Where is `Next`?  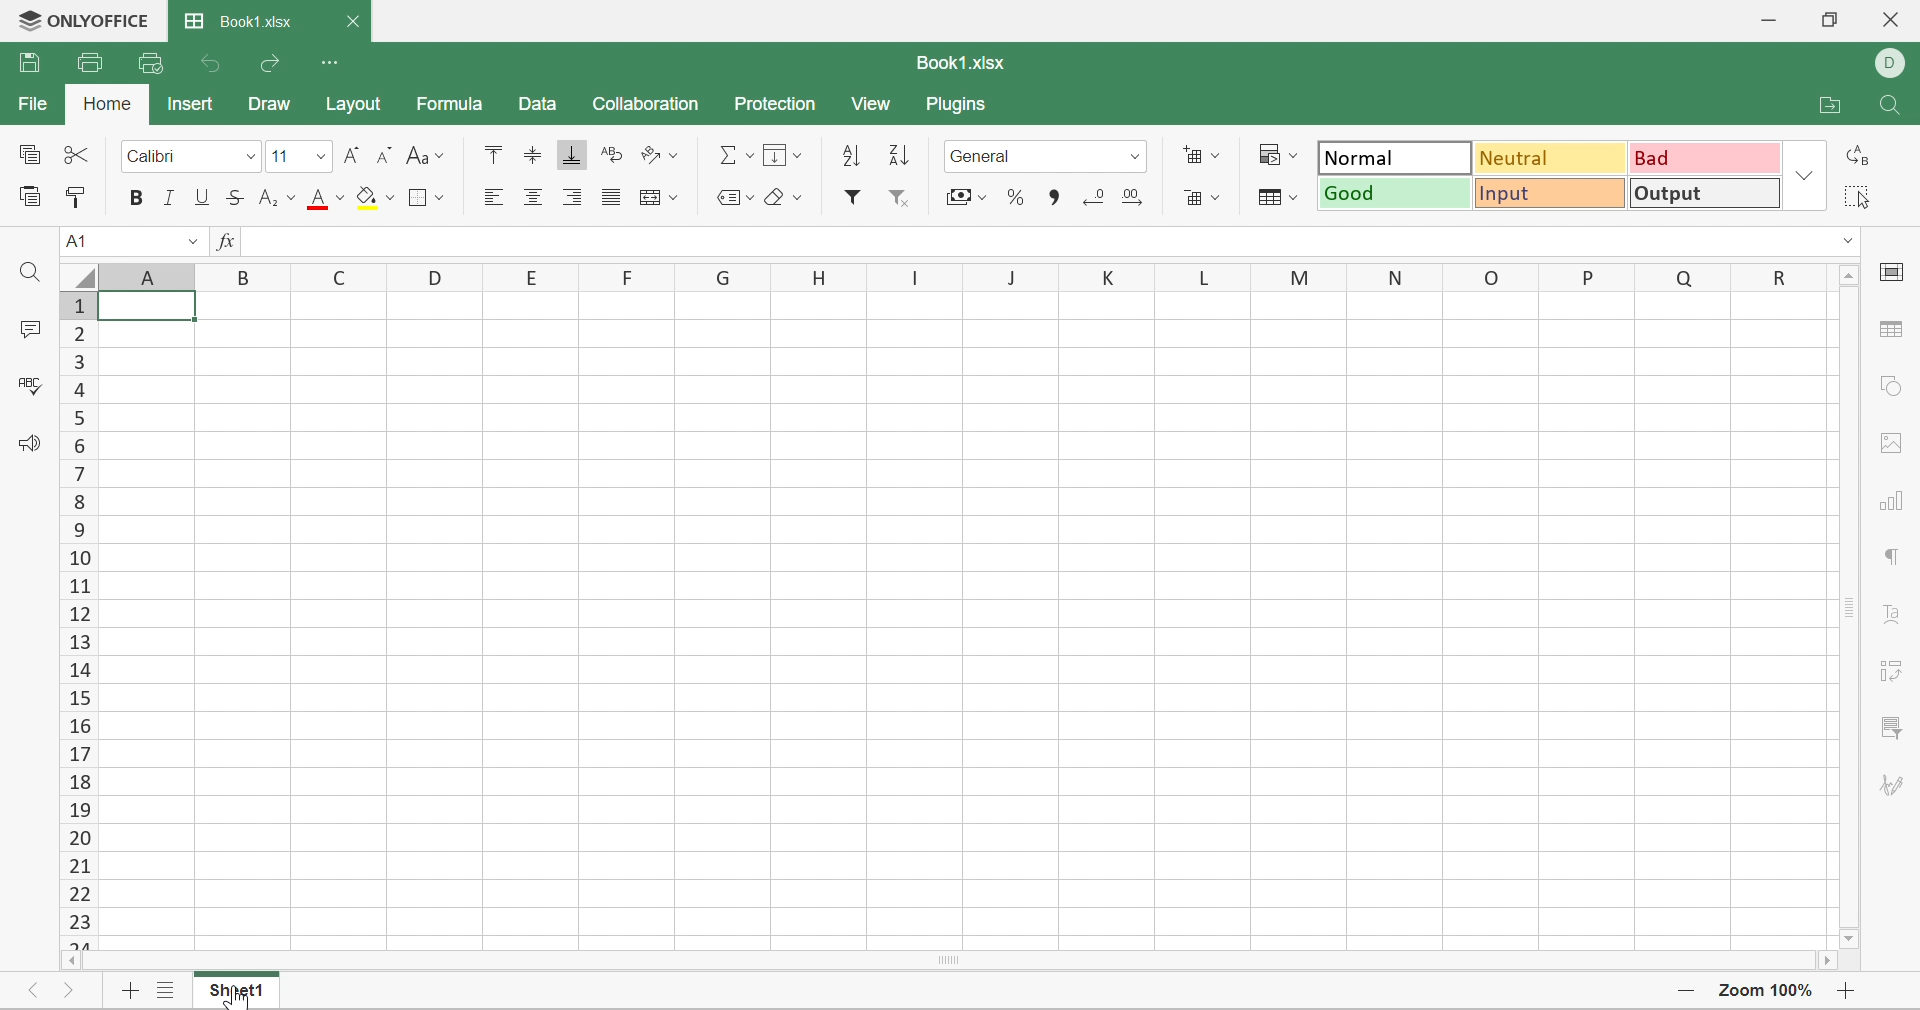 Next is located at coordinates (65, 994).